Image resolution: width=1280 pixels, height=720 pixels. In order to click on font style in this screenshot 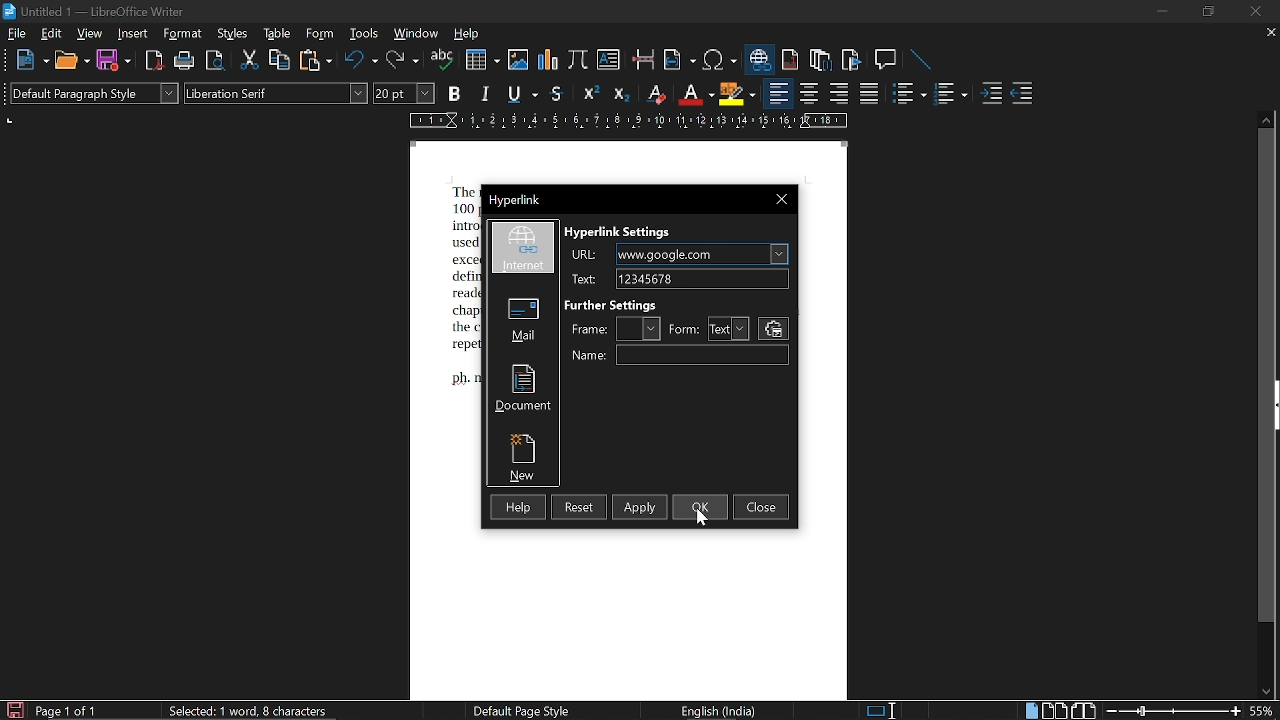, I will do `click(276, 93)`.